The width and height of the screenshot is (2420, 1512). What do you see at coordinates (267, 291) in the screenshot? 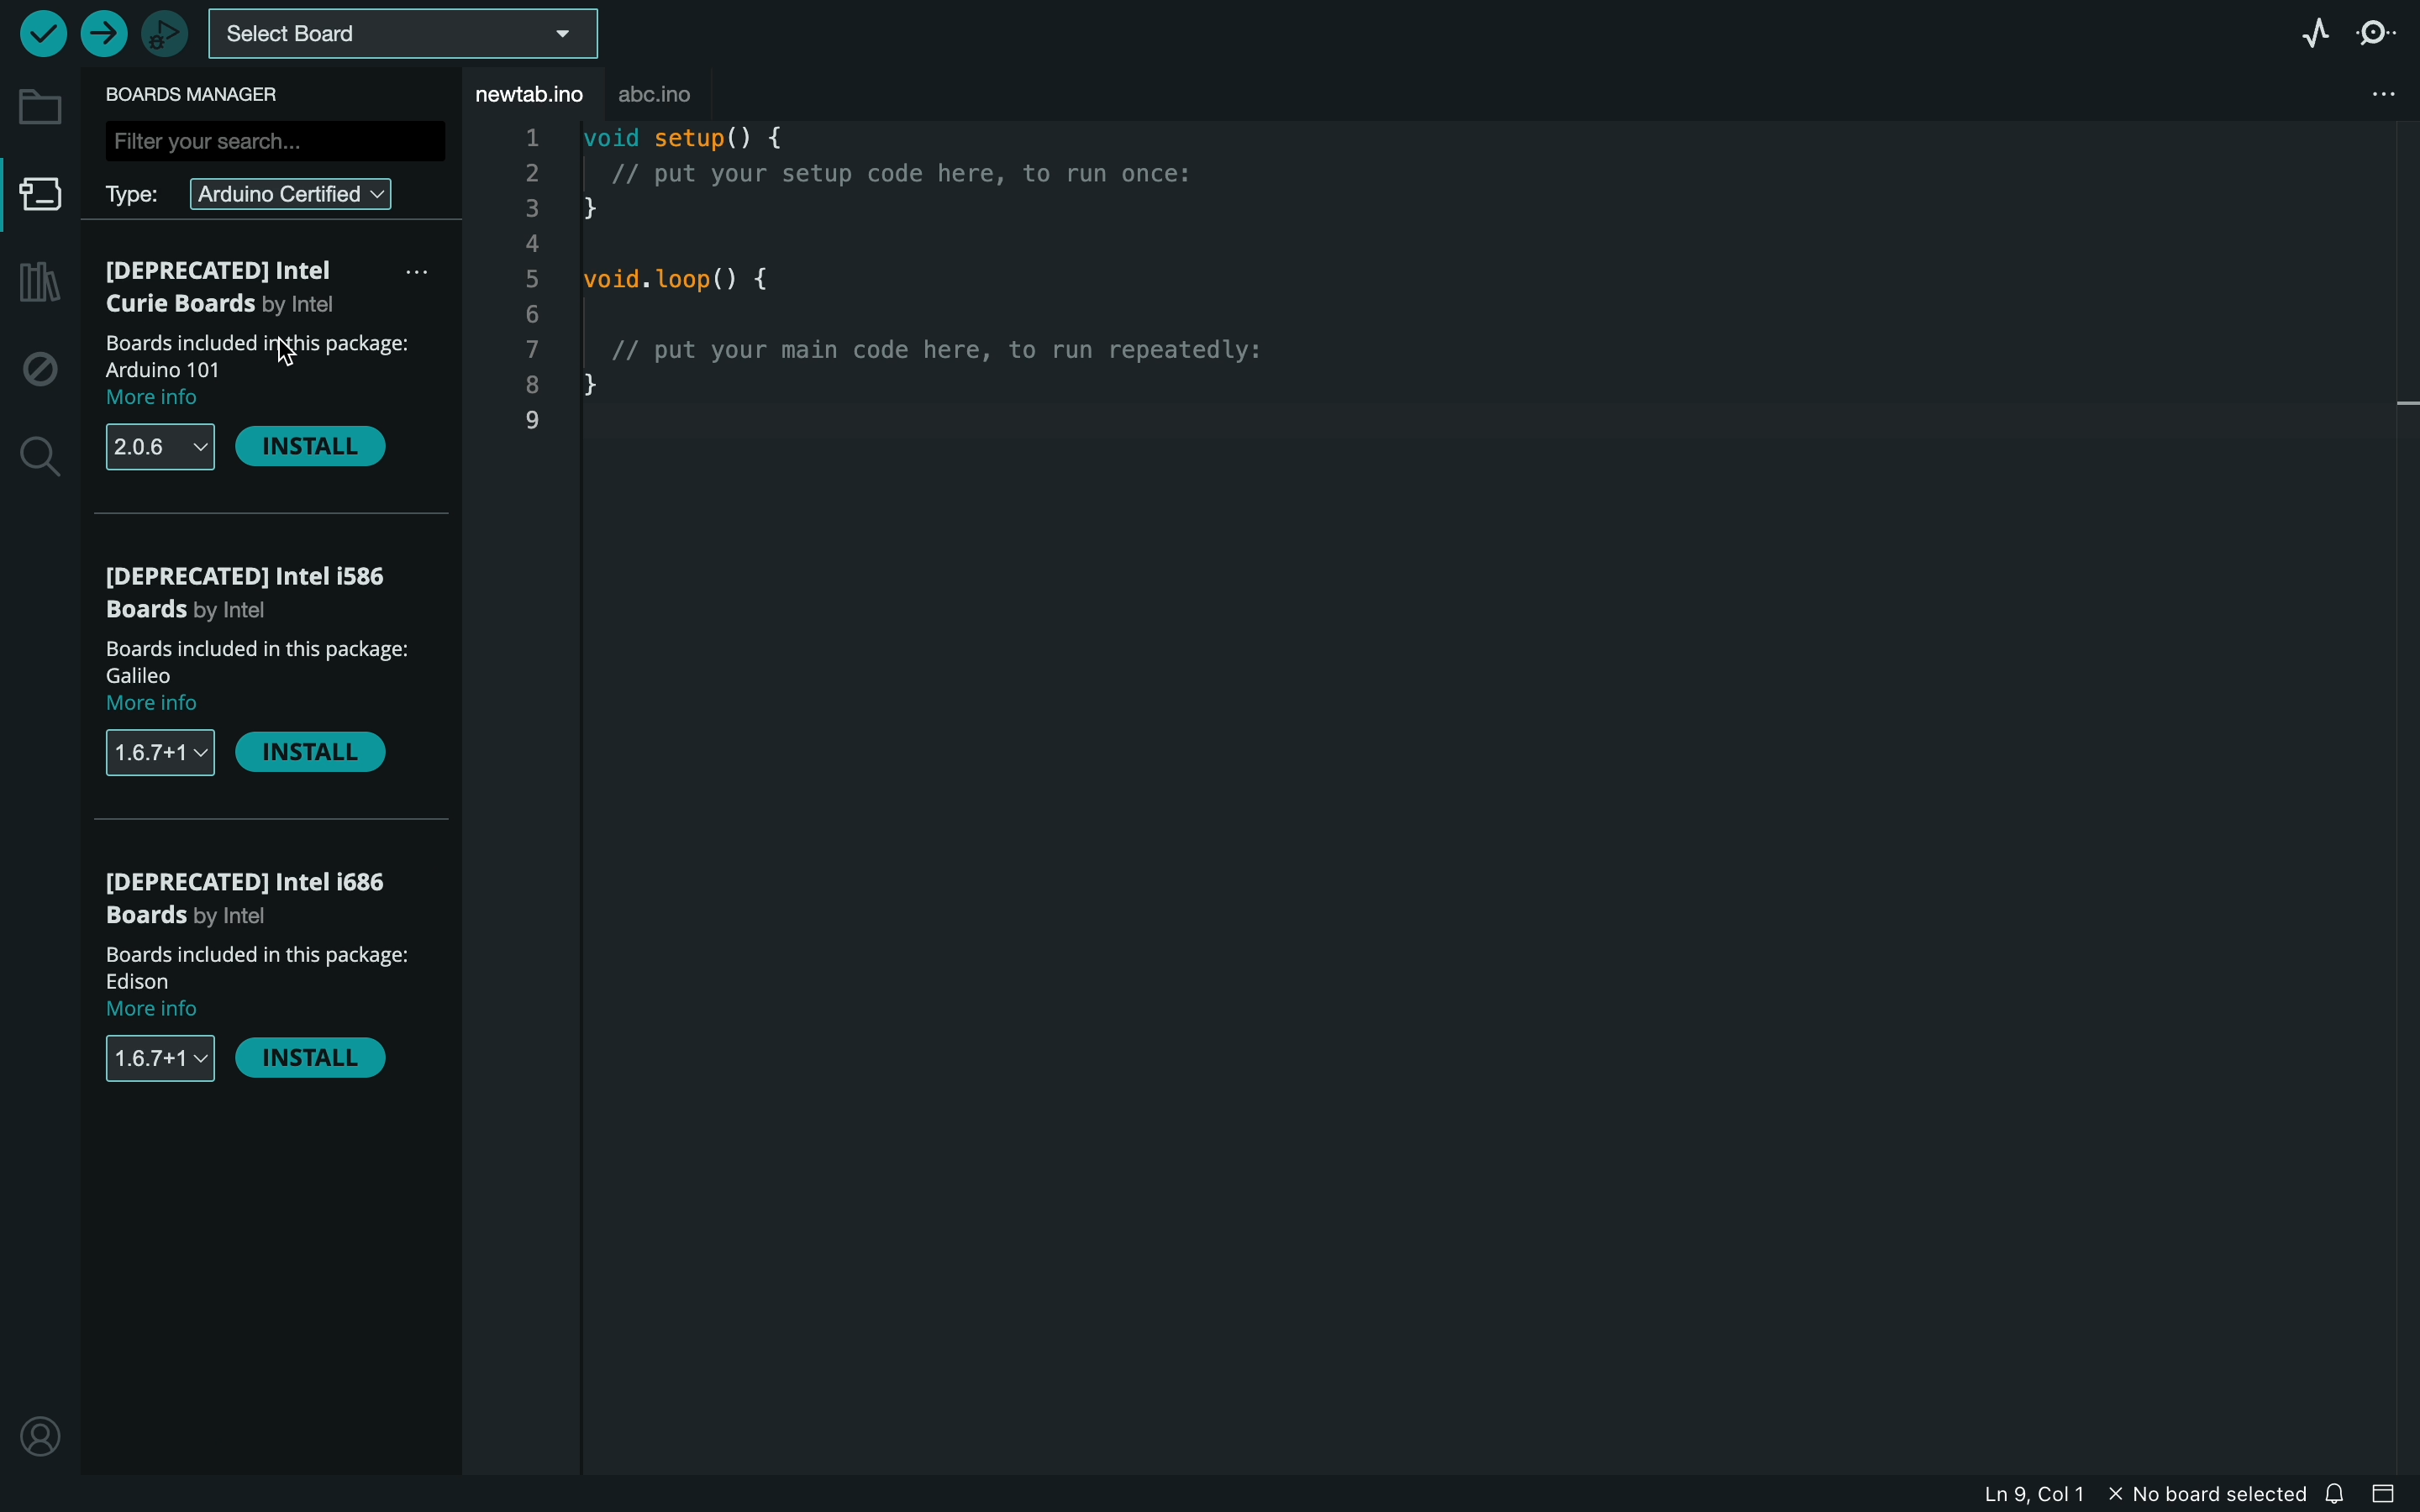
I see `curie board` at bounding box center [267, 291].